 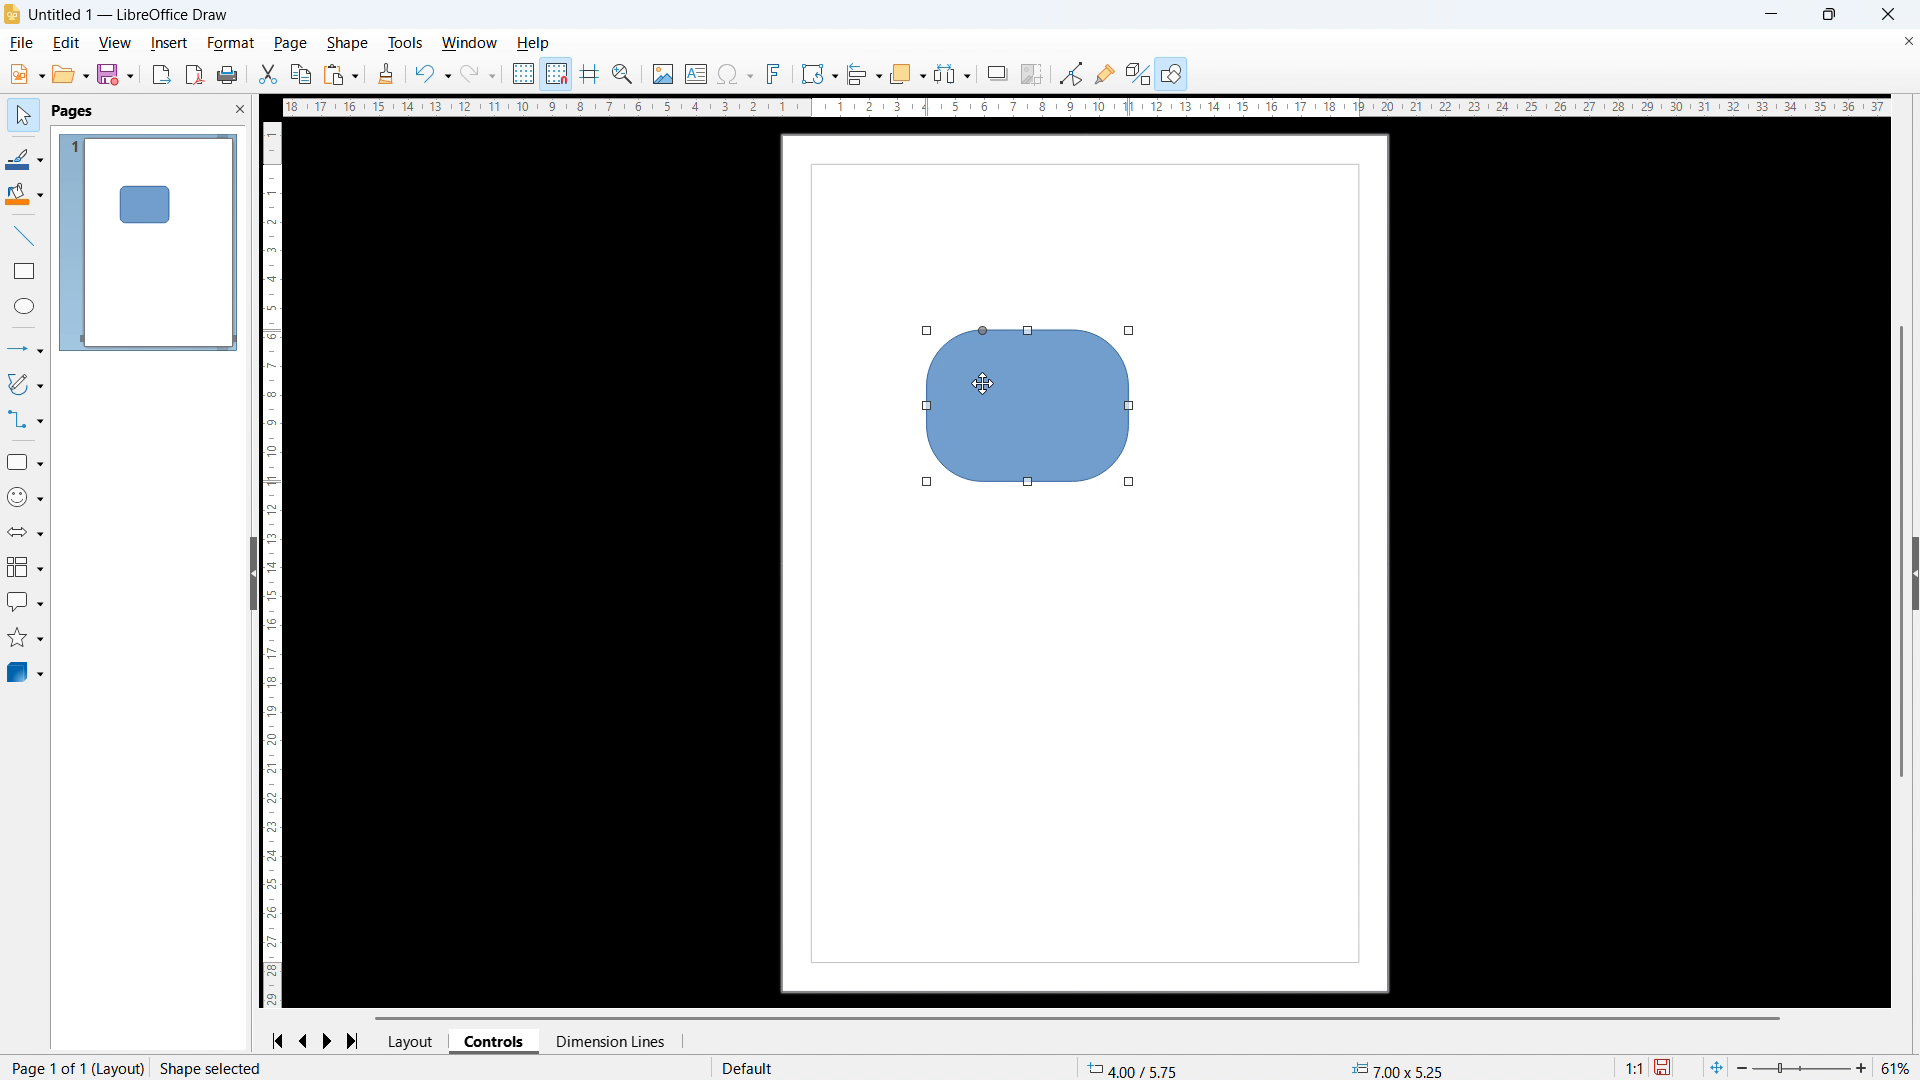 What do you see at coordinates (556, 75) in the screenshot?
I see `Snap to grid ` at bounding box center [556, 75].